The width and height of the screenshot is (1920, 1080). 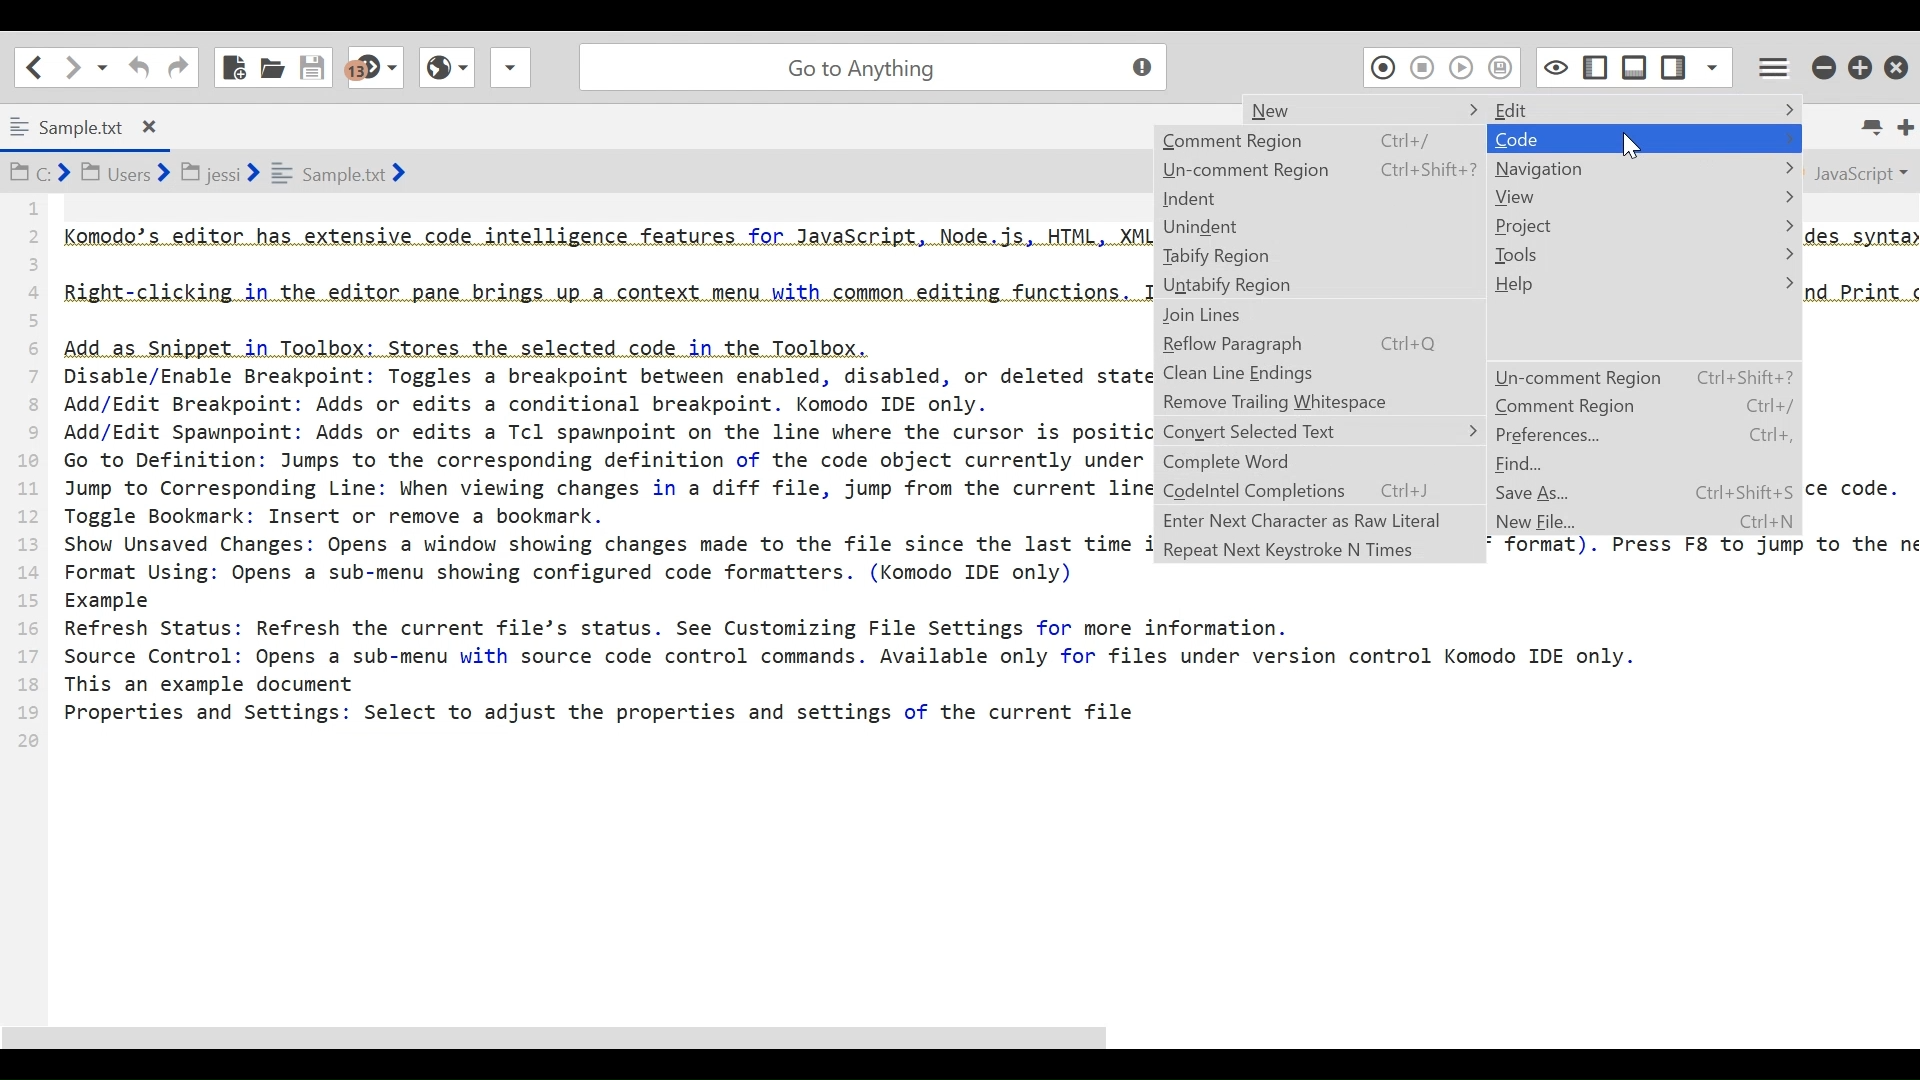 What do you see at coordinates (1642, 436) in the screenshot?
I see `Preferences` at bounding box center [1642, 436].